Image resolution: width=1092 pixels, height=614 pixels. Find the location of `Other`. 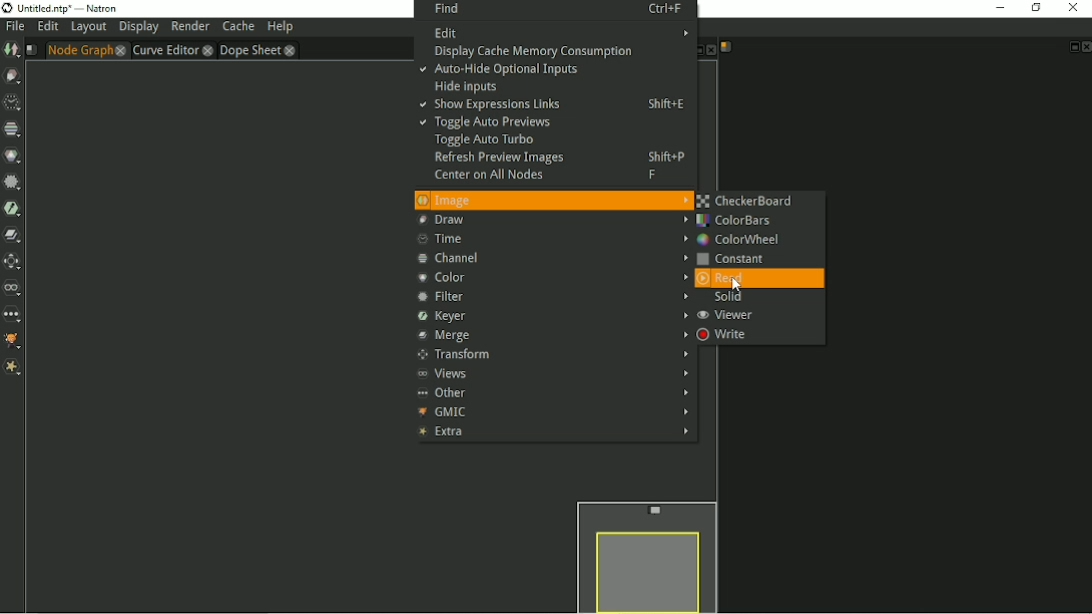

Other is located at coordinates (13, 315).